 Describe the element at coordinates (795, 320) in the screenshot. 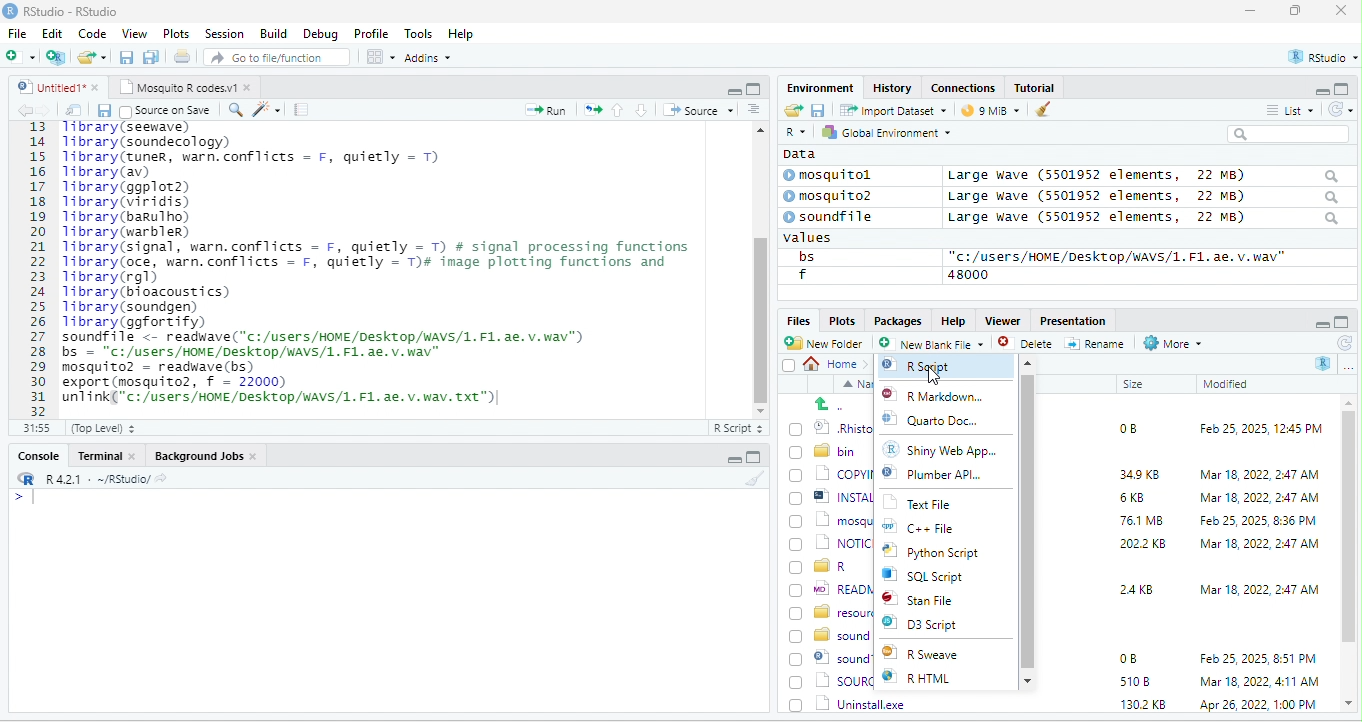

I see `Files` at that location.